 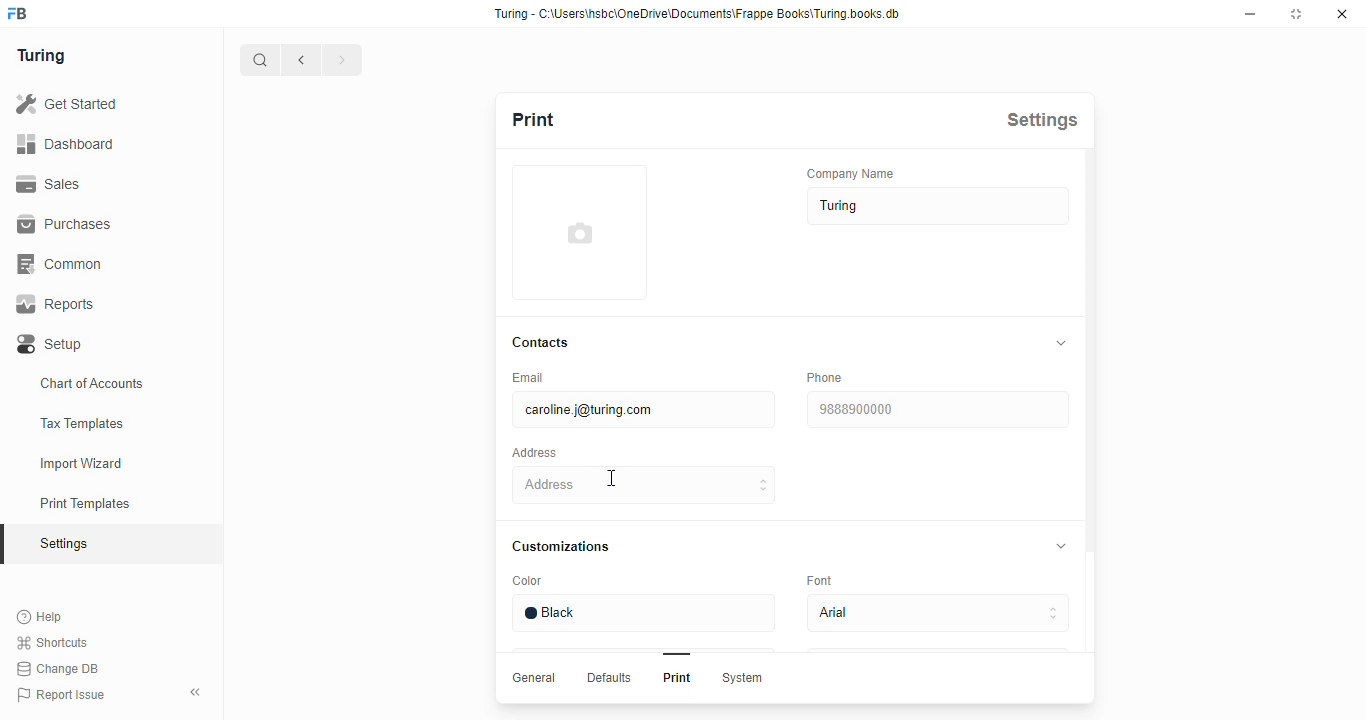 I want to click on next, so click(x=344, y=60).